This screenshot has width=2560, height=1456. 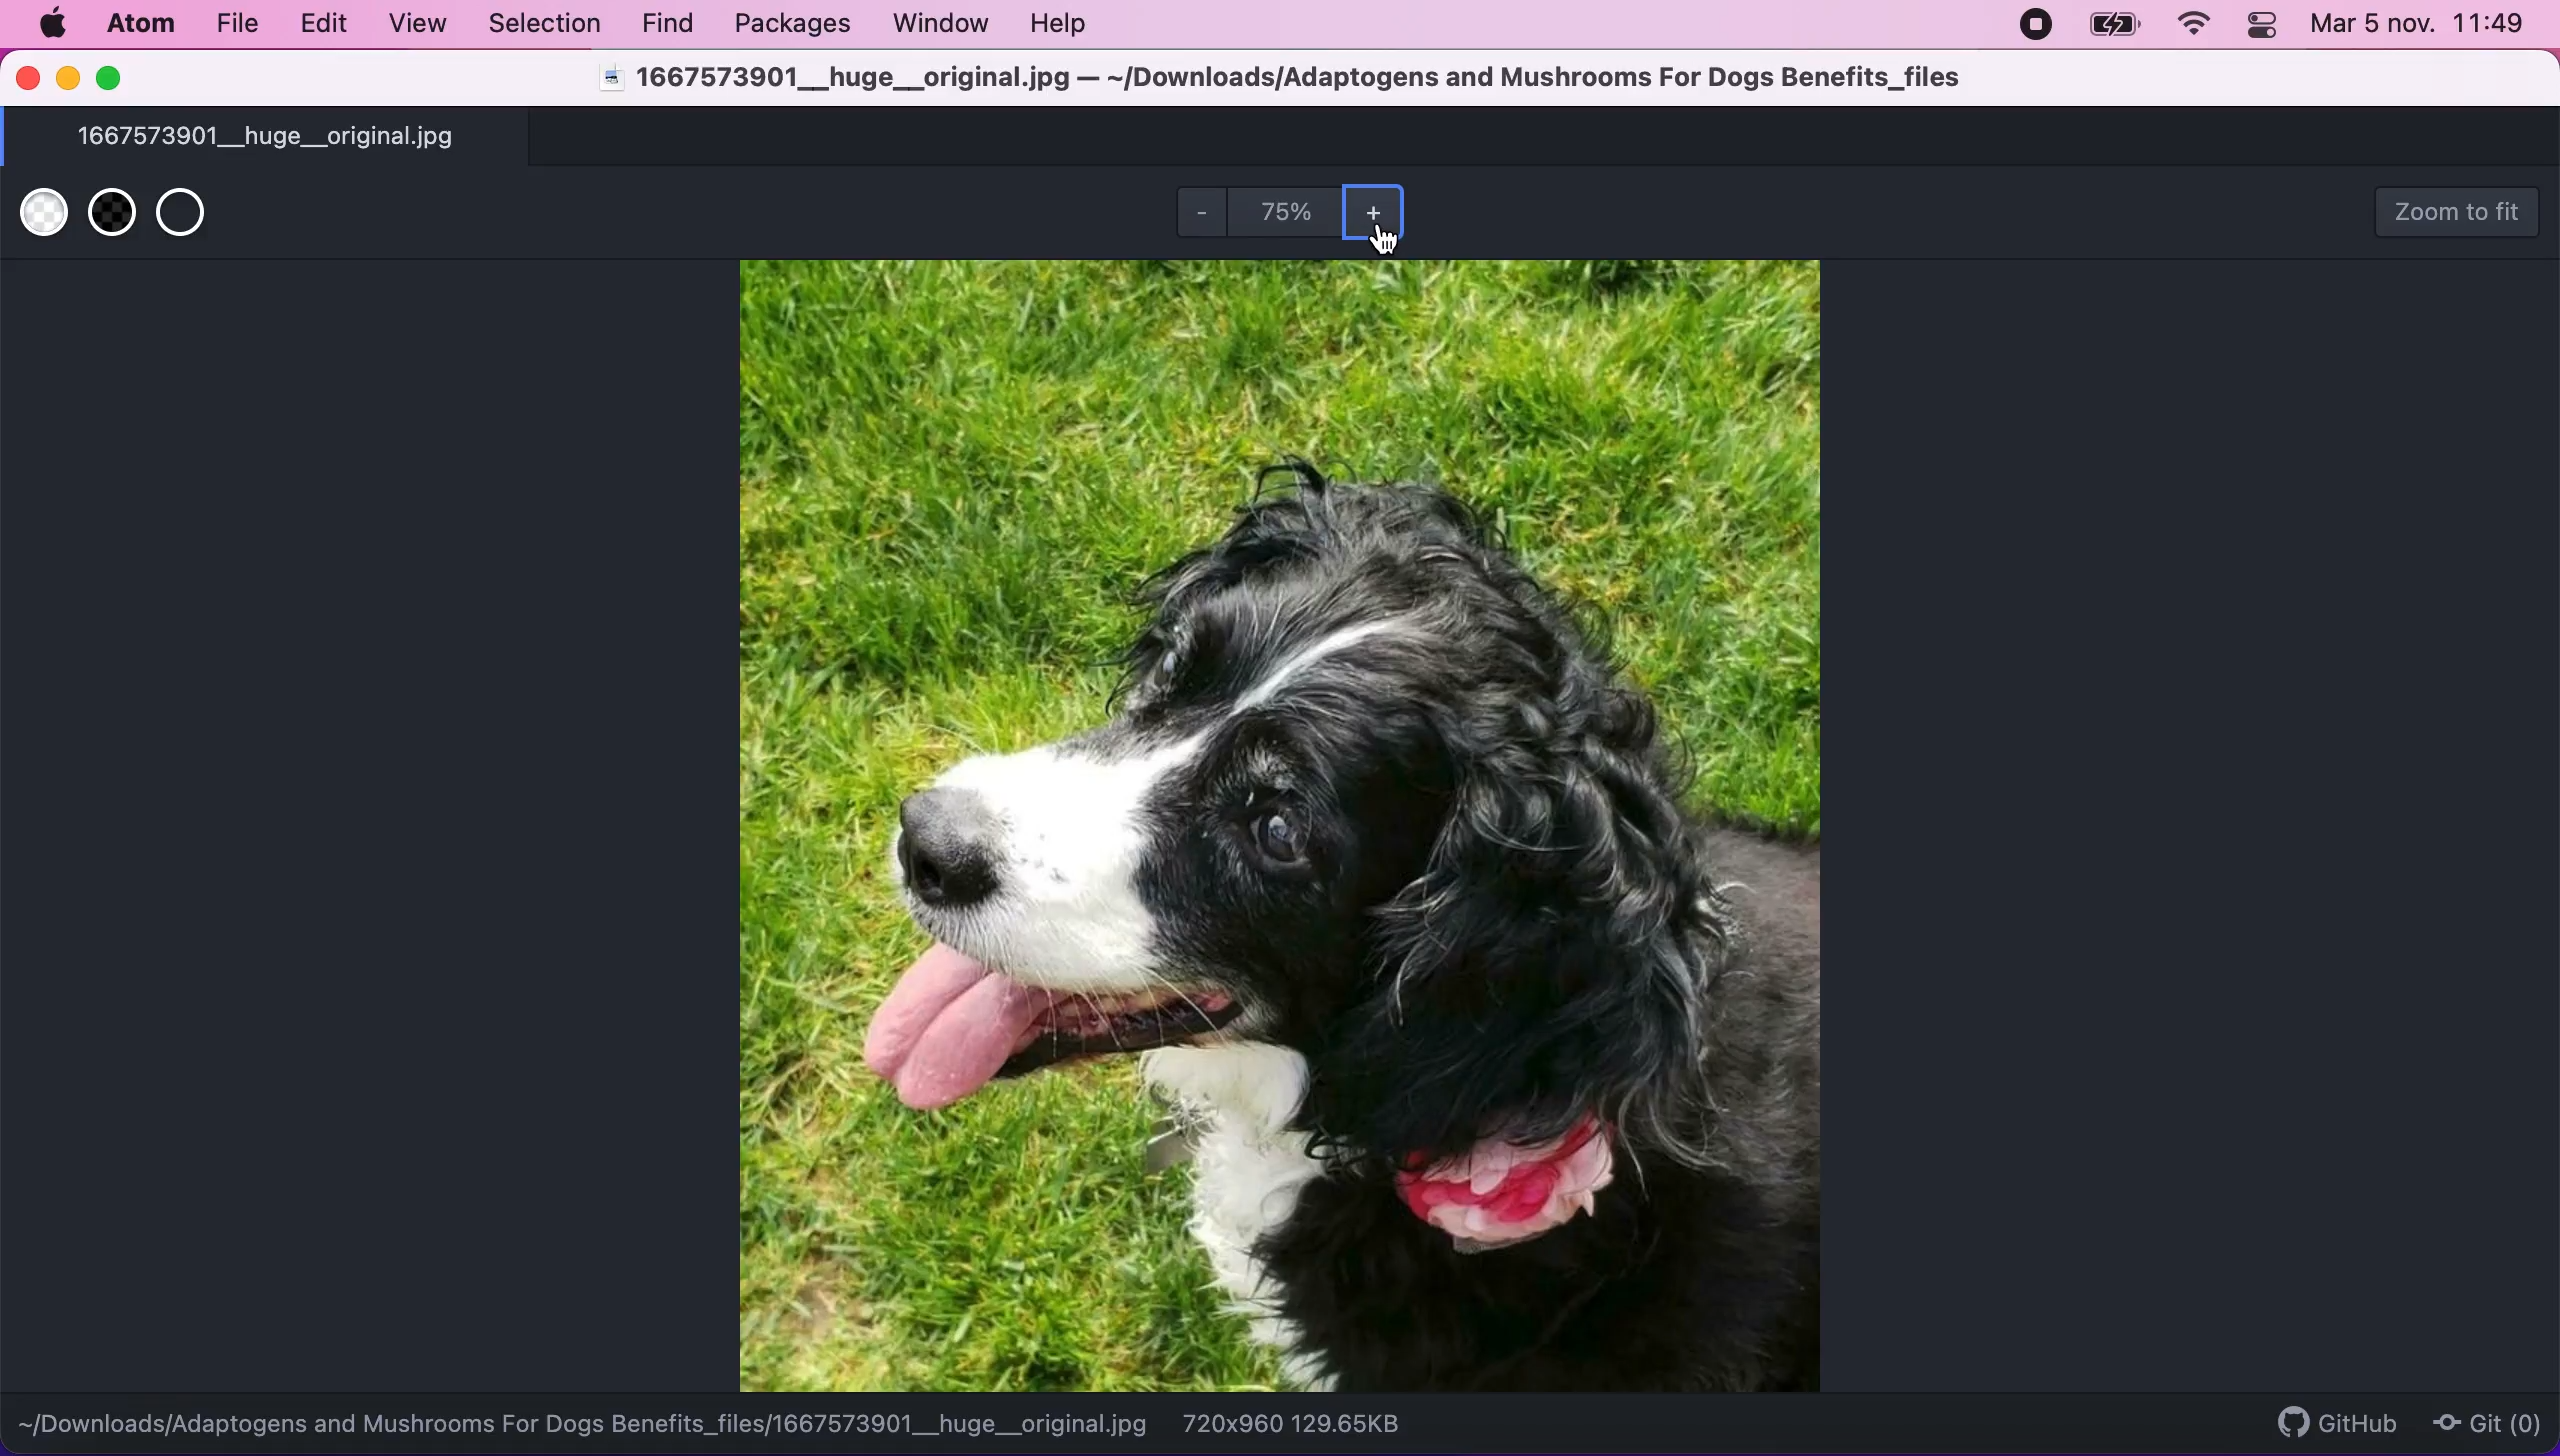 What do you see at coordinates (795, 24) in the screenshot?
I see `packages` at bounding box center [795, 24].